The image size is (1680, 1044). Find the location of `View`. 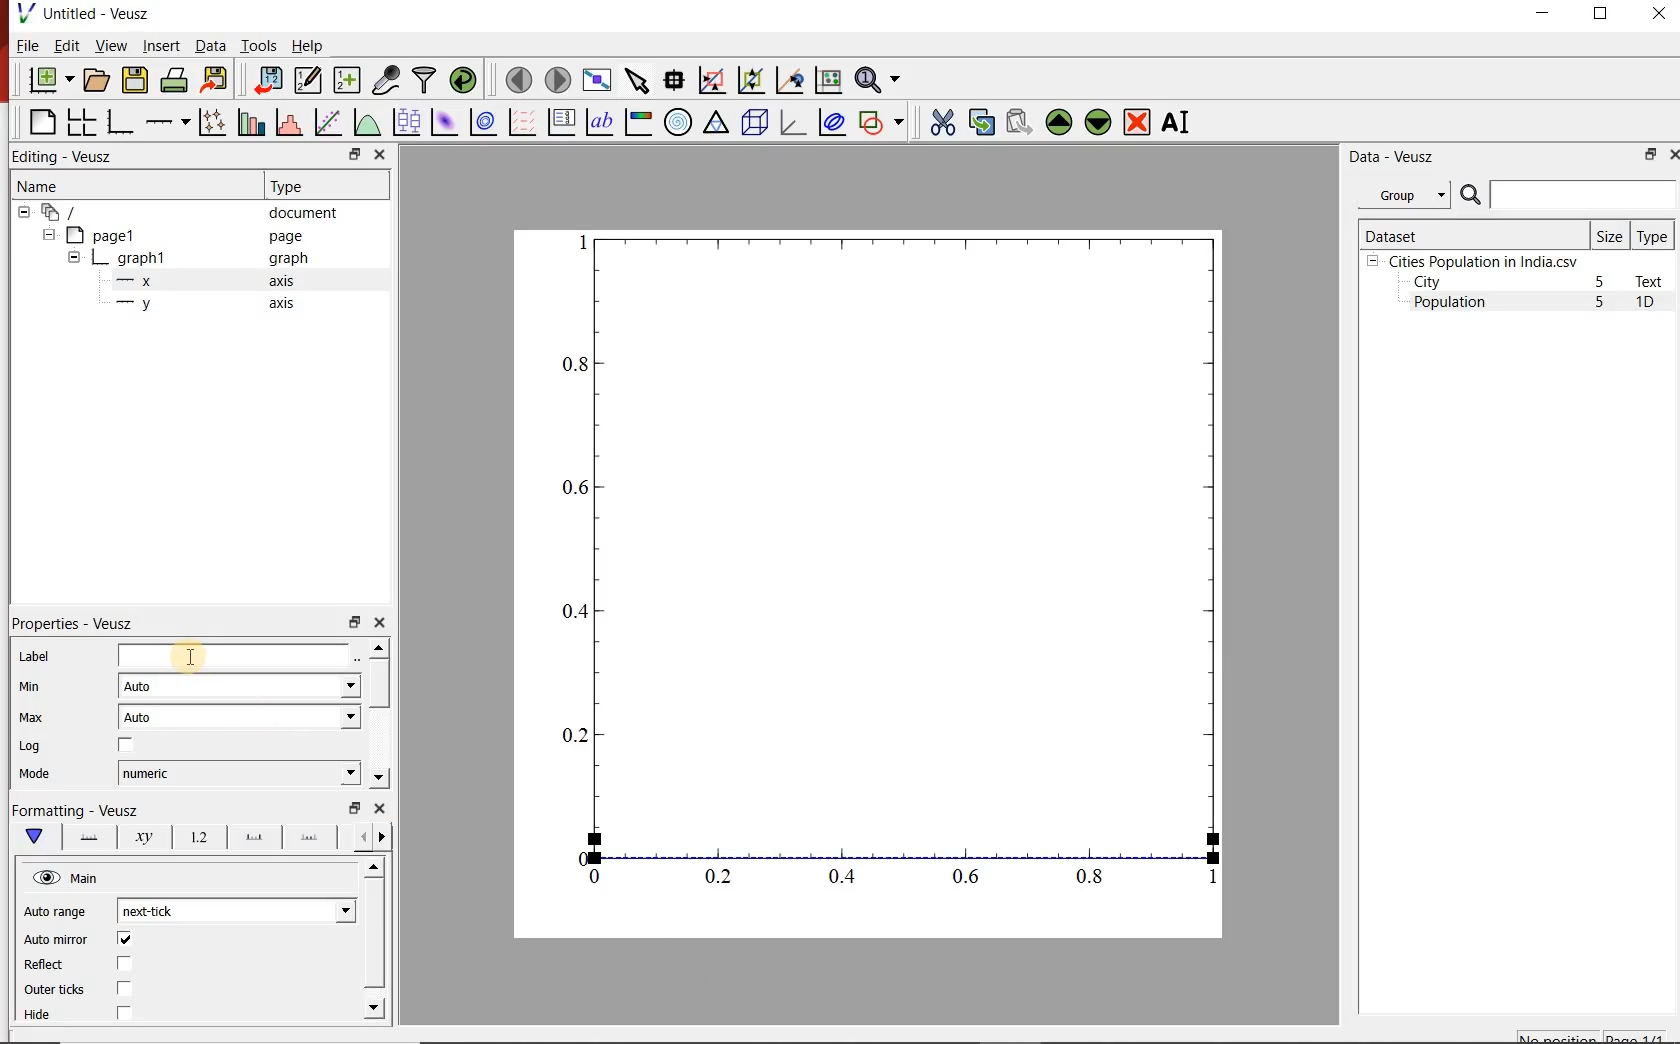

View is located at coordinates (107, 44).